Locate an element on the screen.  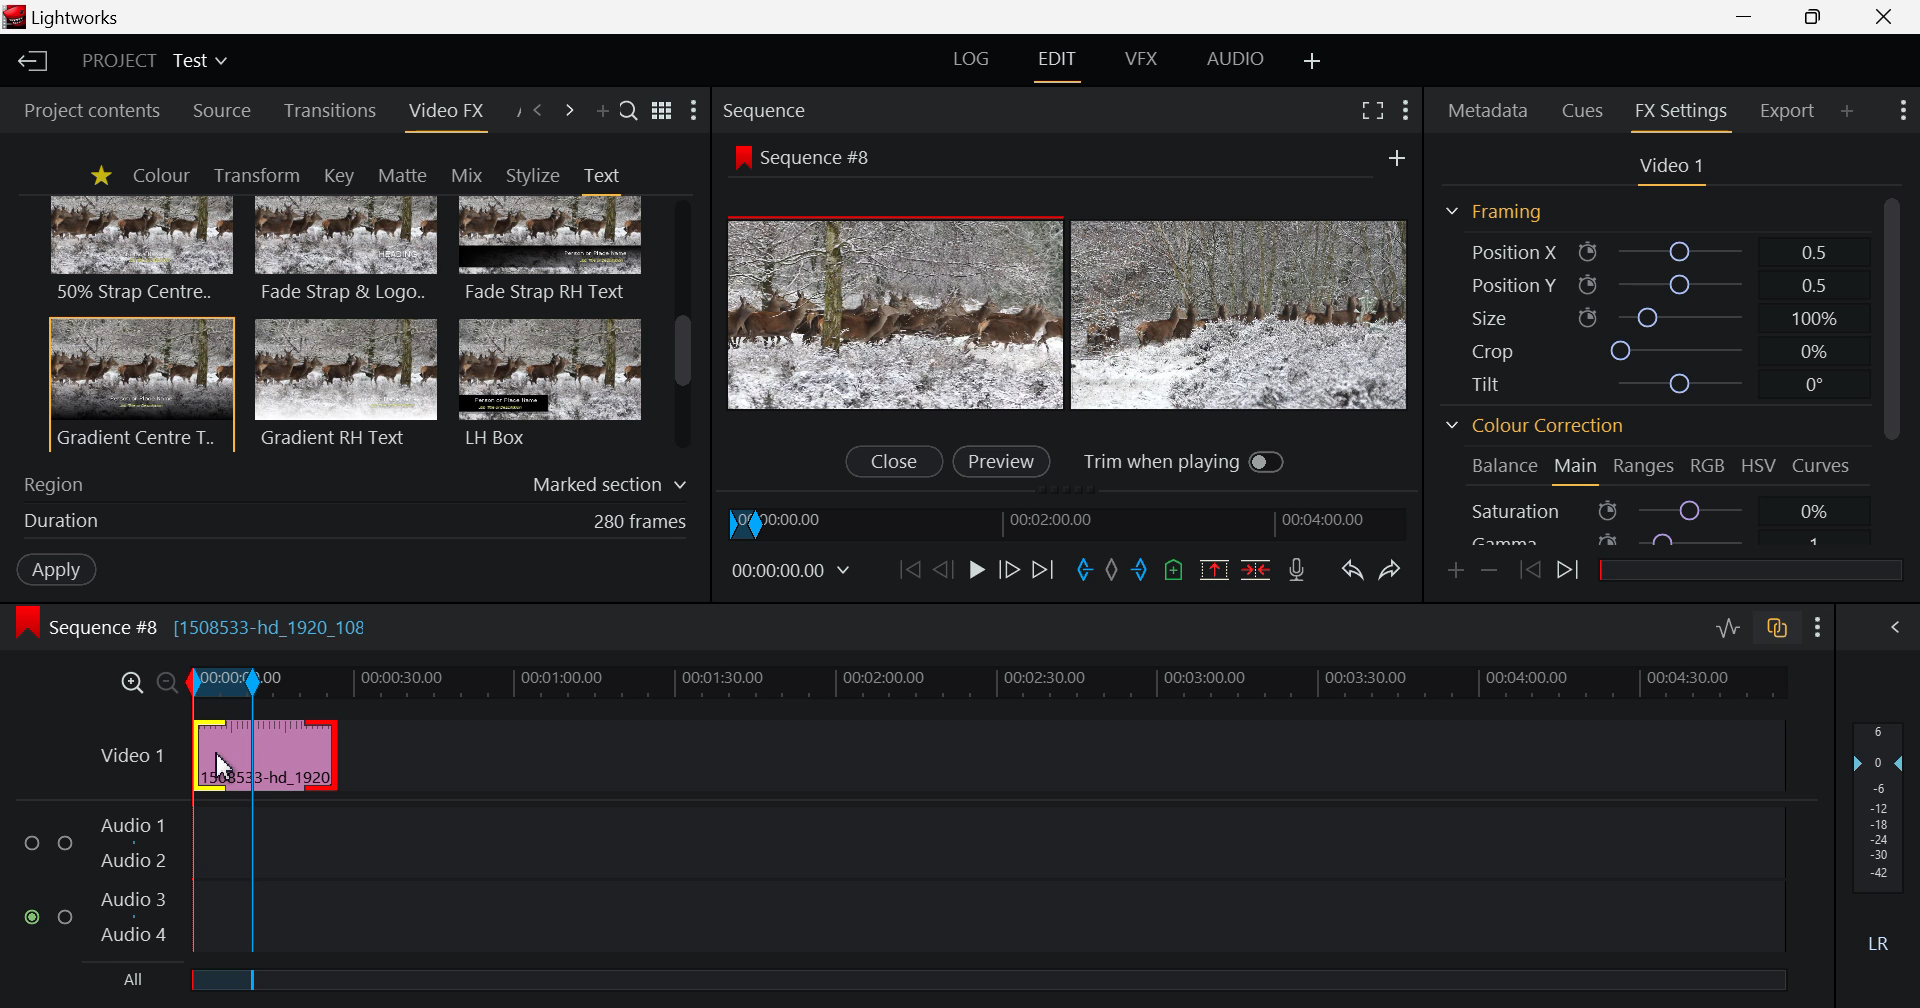
Project Timeline Navigator is located at coordinates (1073, 519).